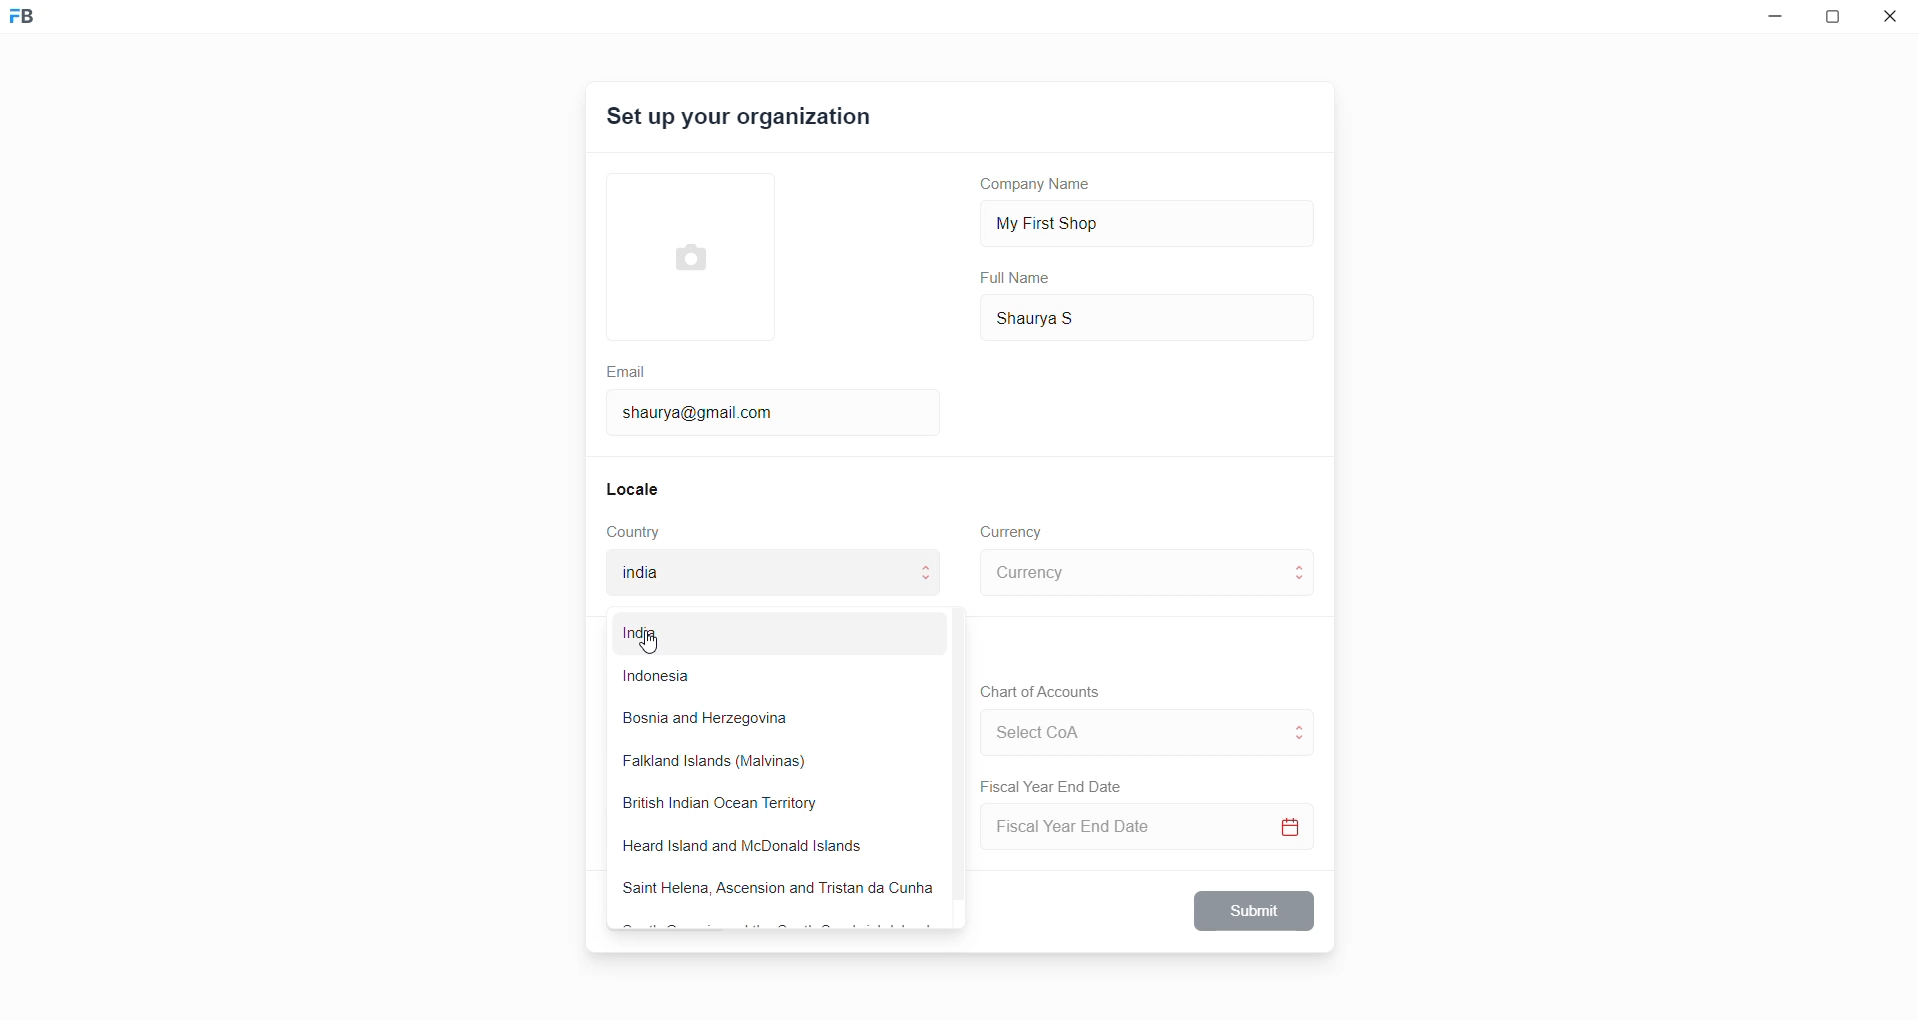 This screenshot has height=1020, width=1918. Describe the element at coordinates (1079, 221) in the screenshot. I see `My First Shop` at that location.